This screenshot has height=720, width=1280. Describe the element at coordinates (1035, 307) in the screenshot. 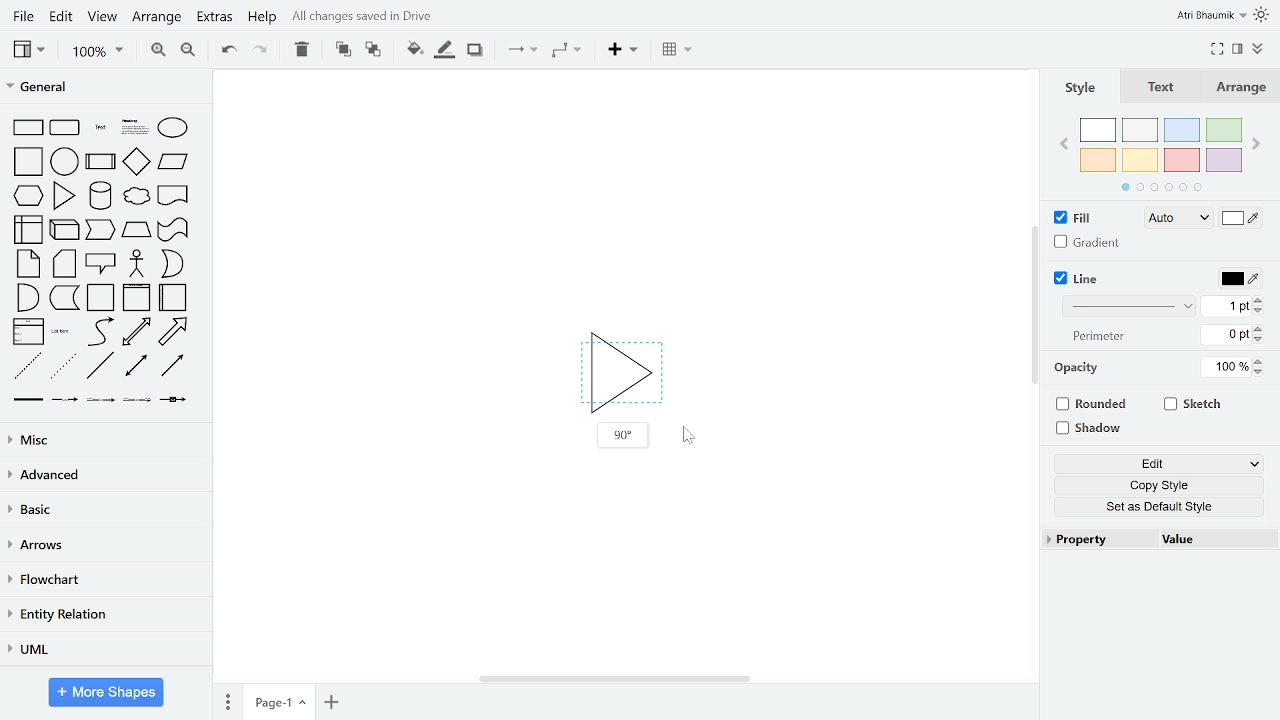

I see `vertical scrollbar` at that location.